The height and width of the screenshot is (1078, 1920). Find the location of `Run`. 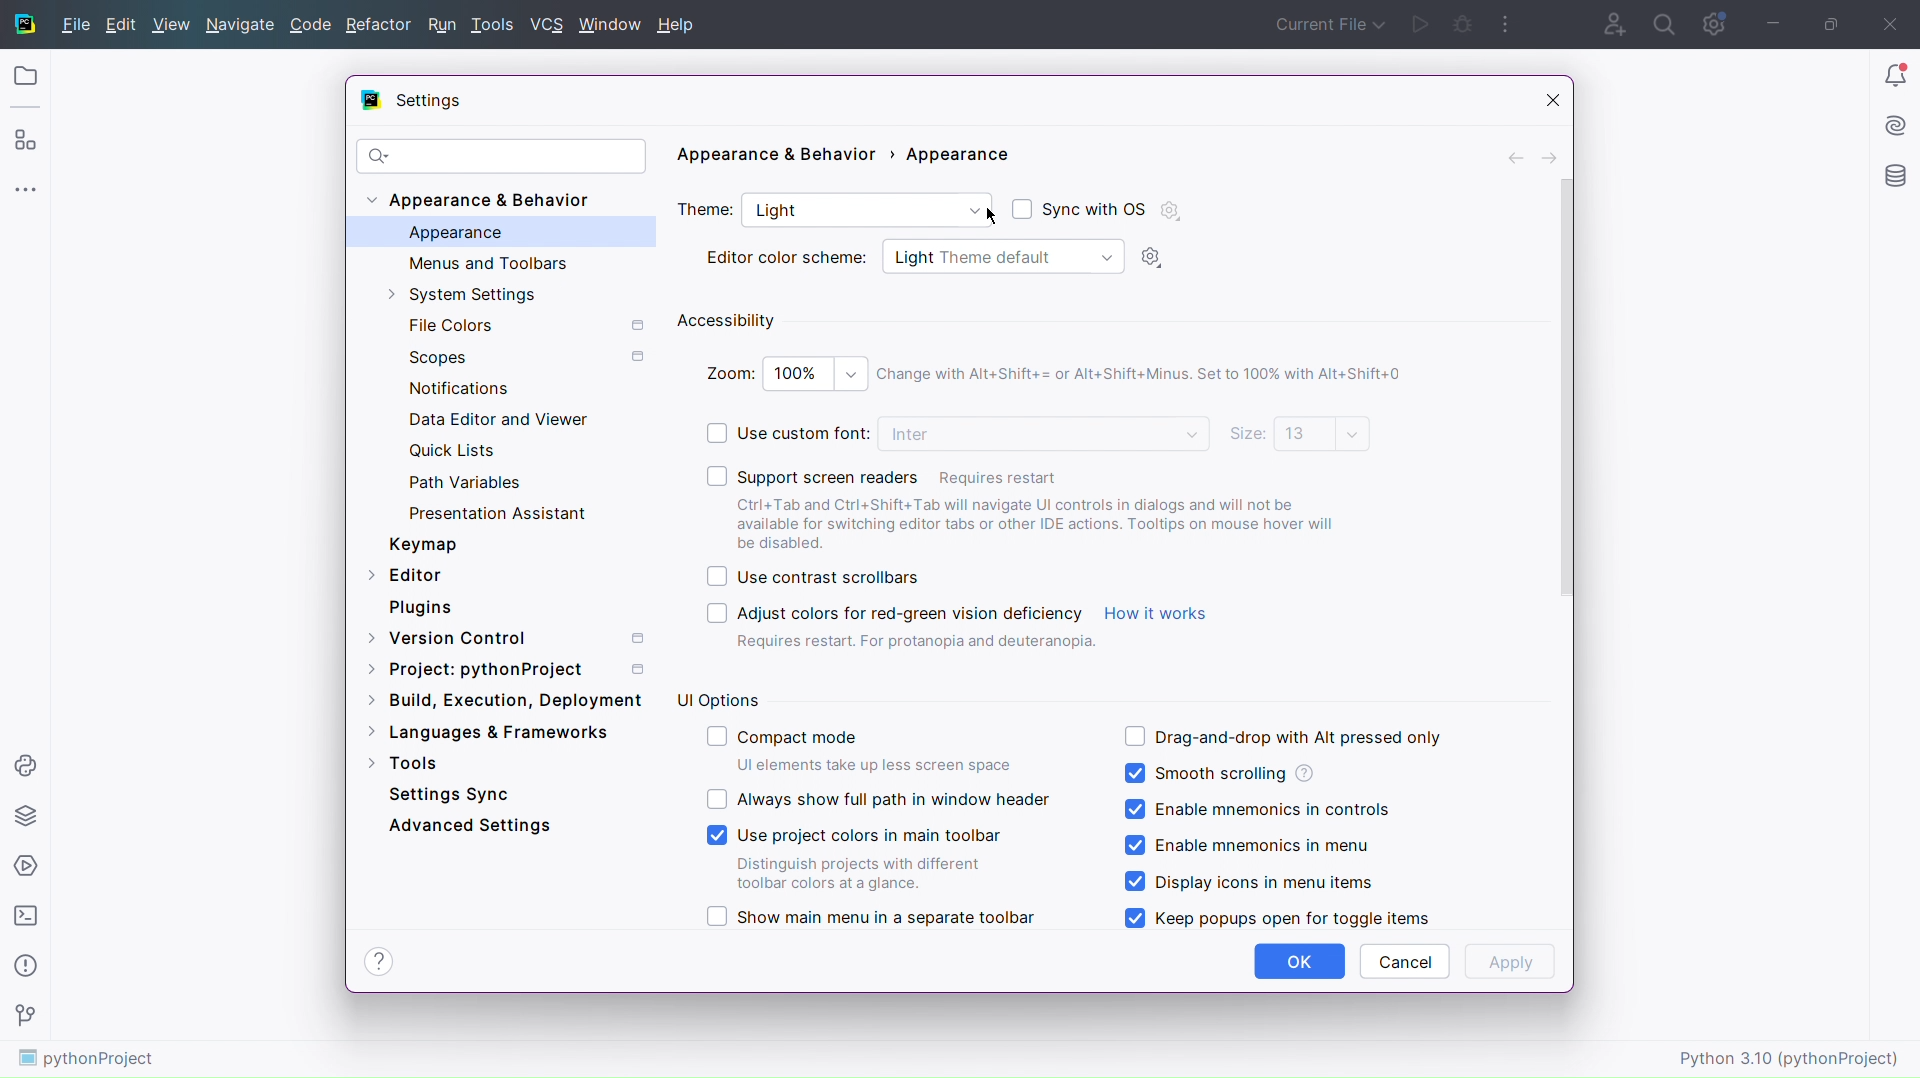

Run is located at coordinates (1423, 24).